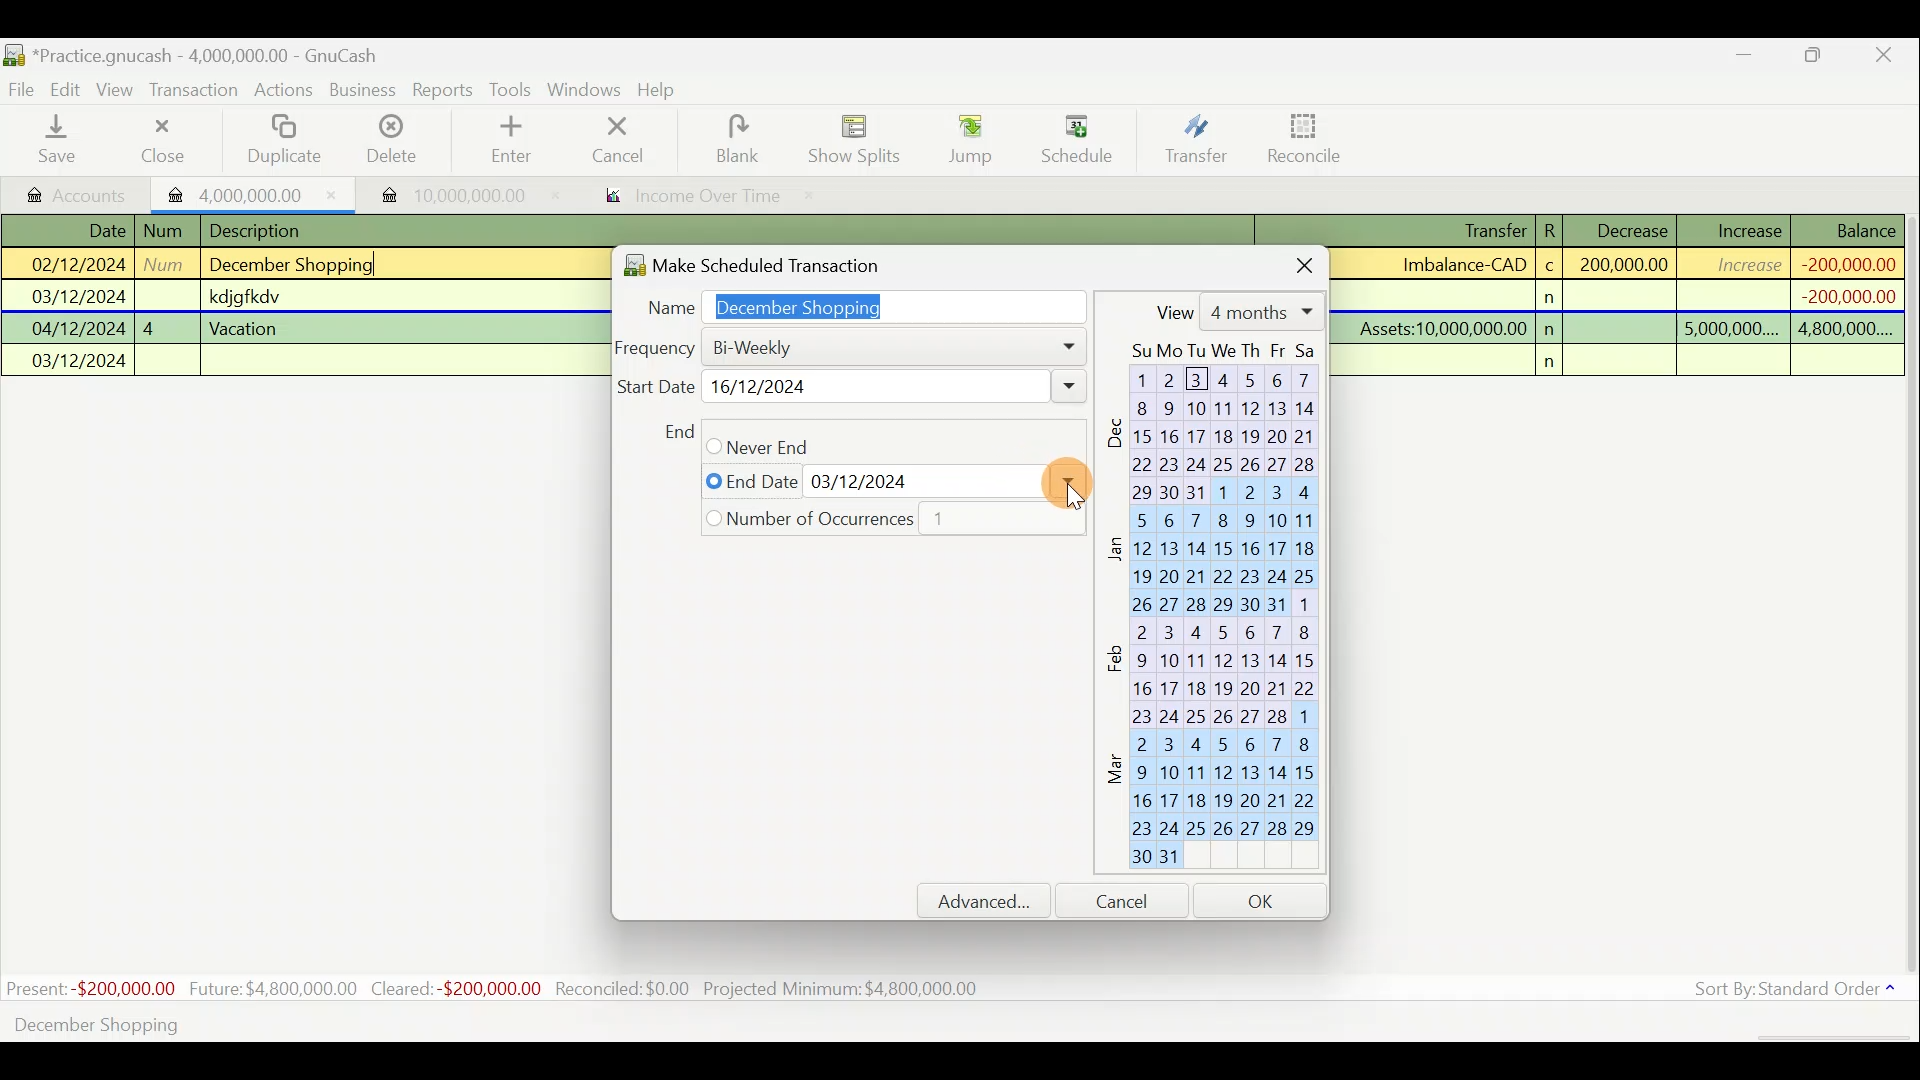 The image size is (1920, 1080). Describe the element at coordinates (1815, 58) in the screenshot. I see `Maximise` at that location.